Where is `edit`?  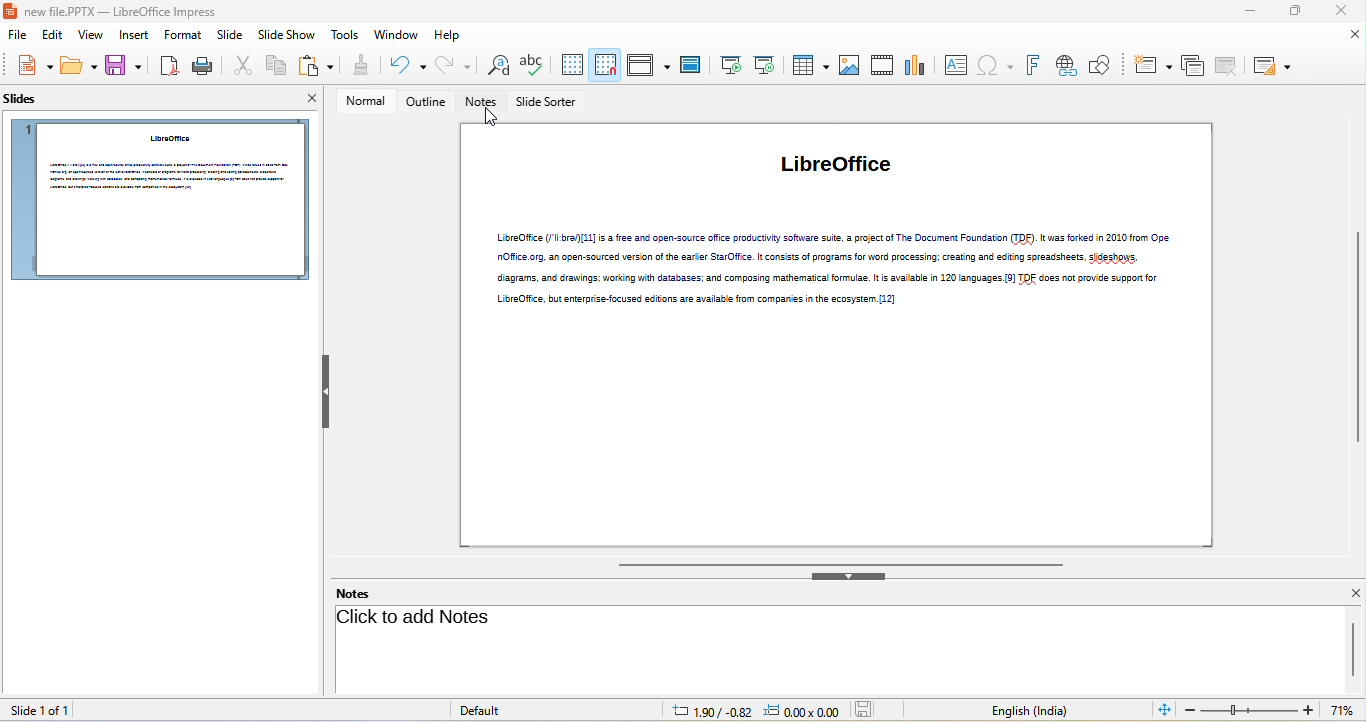
edit is located at coordinates (50, 37).